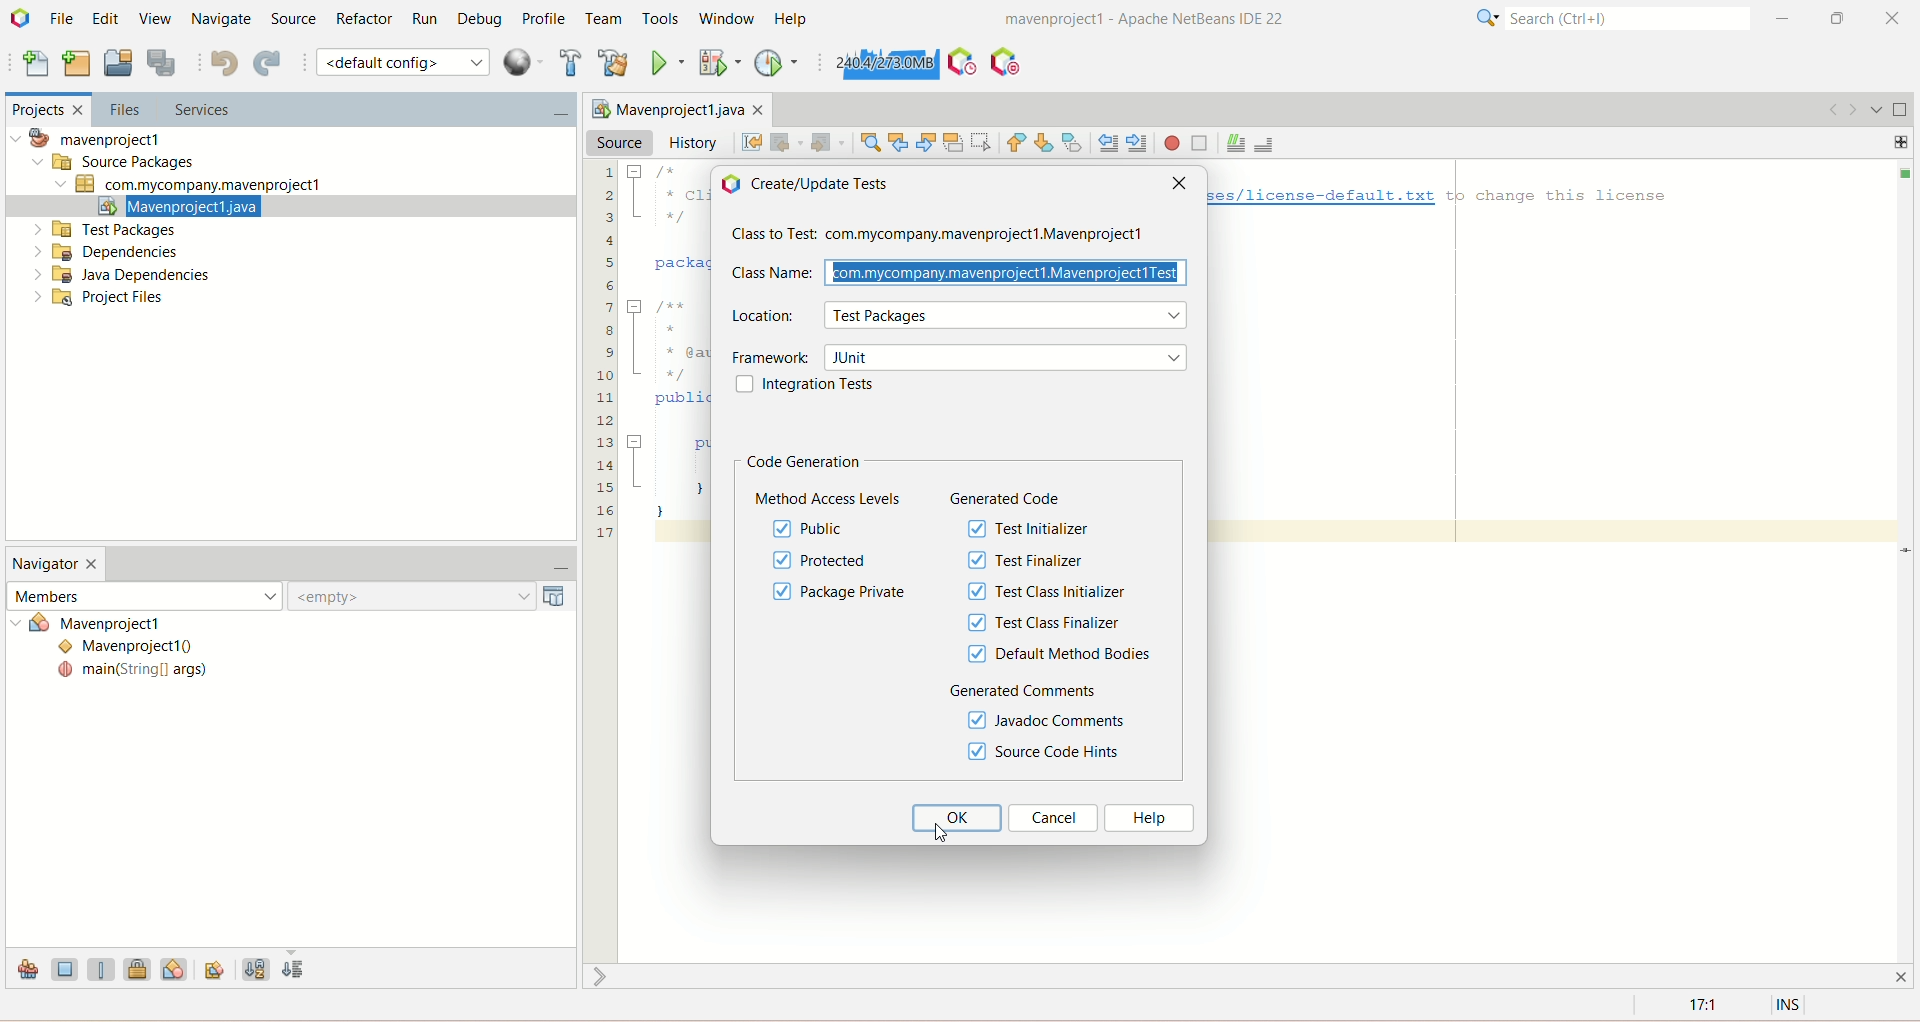 This screenshot has width=1920, height=1022. I want to click on source package, so click(109, 163).